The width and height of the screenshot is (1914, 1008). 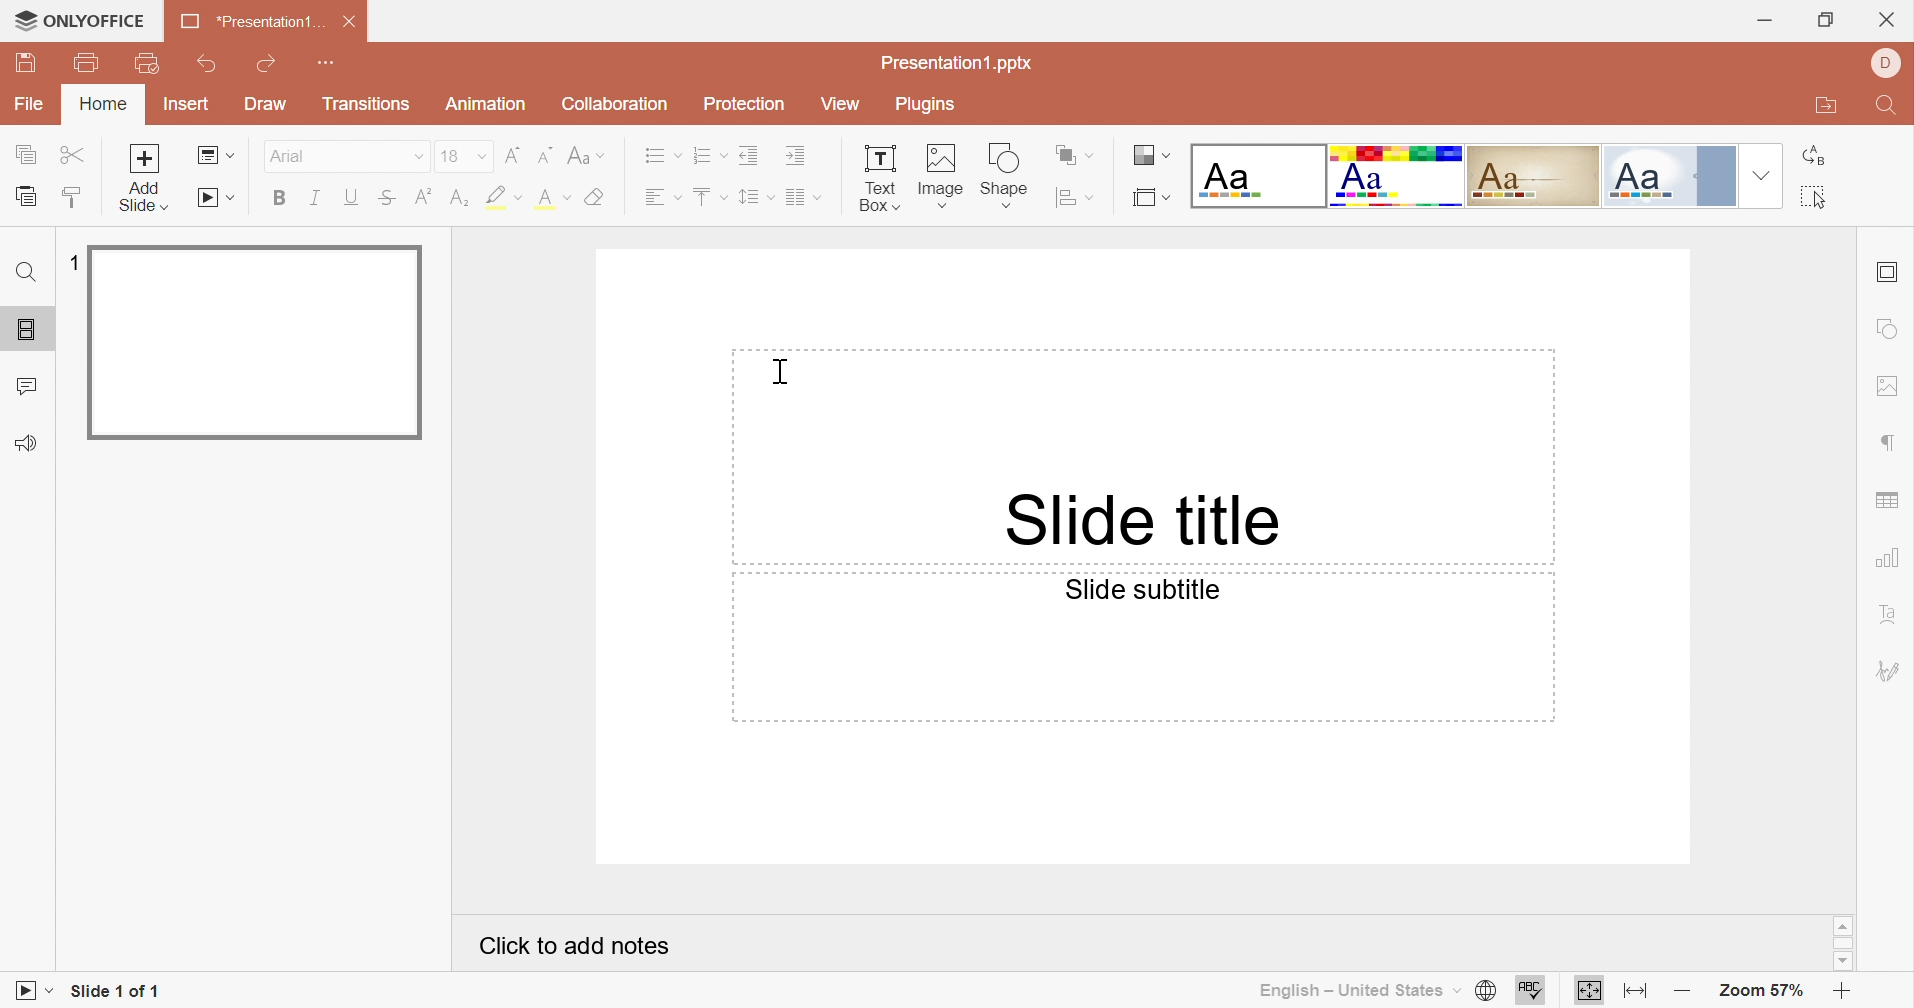 What do you see at coordinates (453, 156) in the screenshot?
I see `16` at bounding box center [453, 156].